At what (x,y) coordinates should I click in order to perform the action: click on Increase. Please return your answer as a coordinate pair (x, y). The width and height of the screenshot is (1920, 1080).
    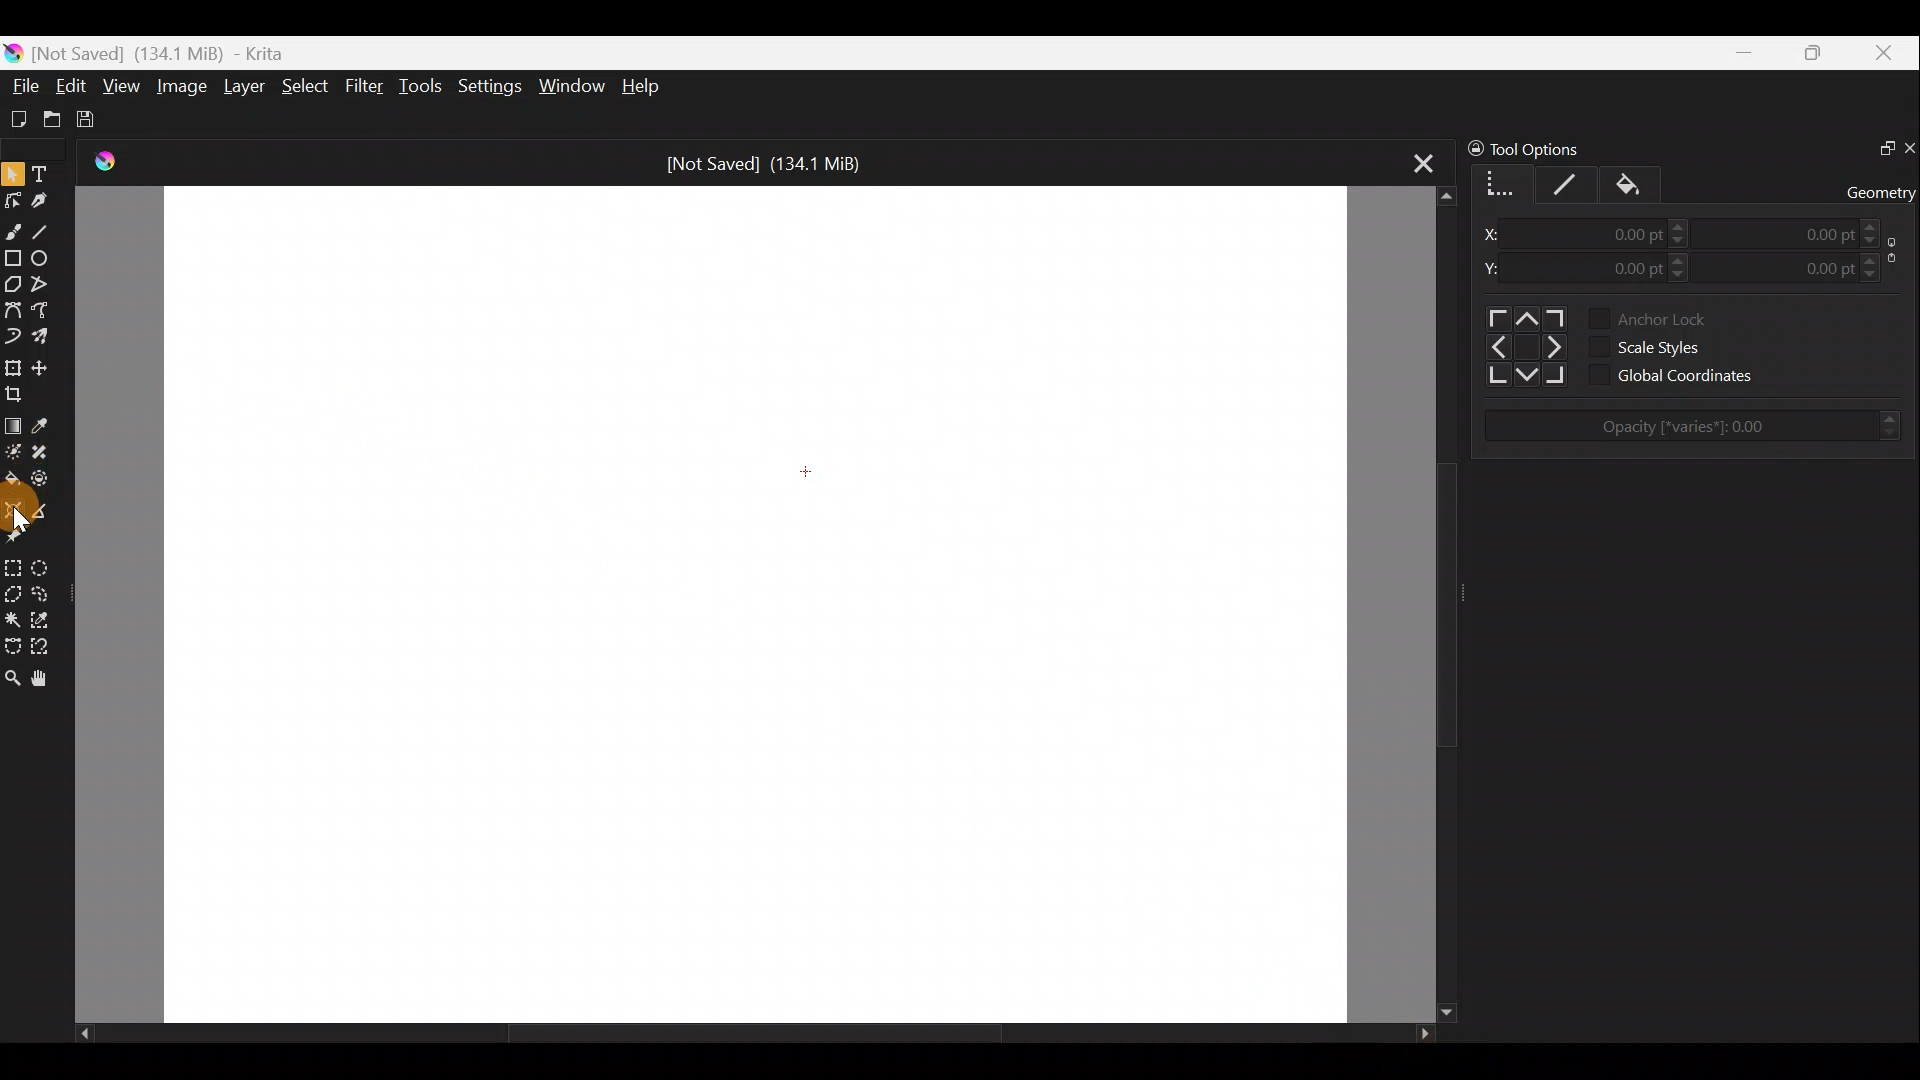
    Looking at the image, I should click on (1874, 258).